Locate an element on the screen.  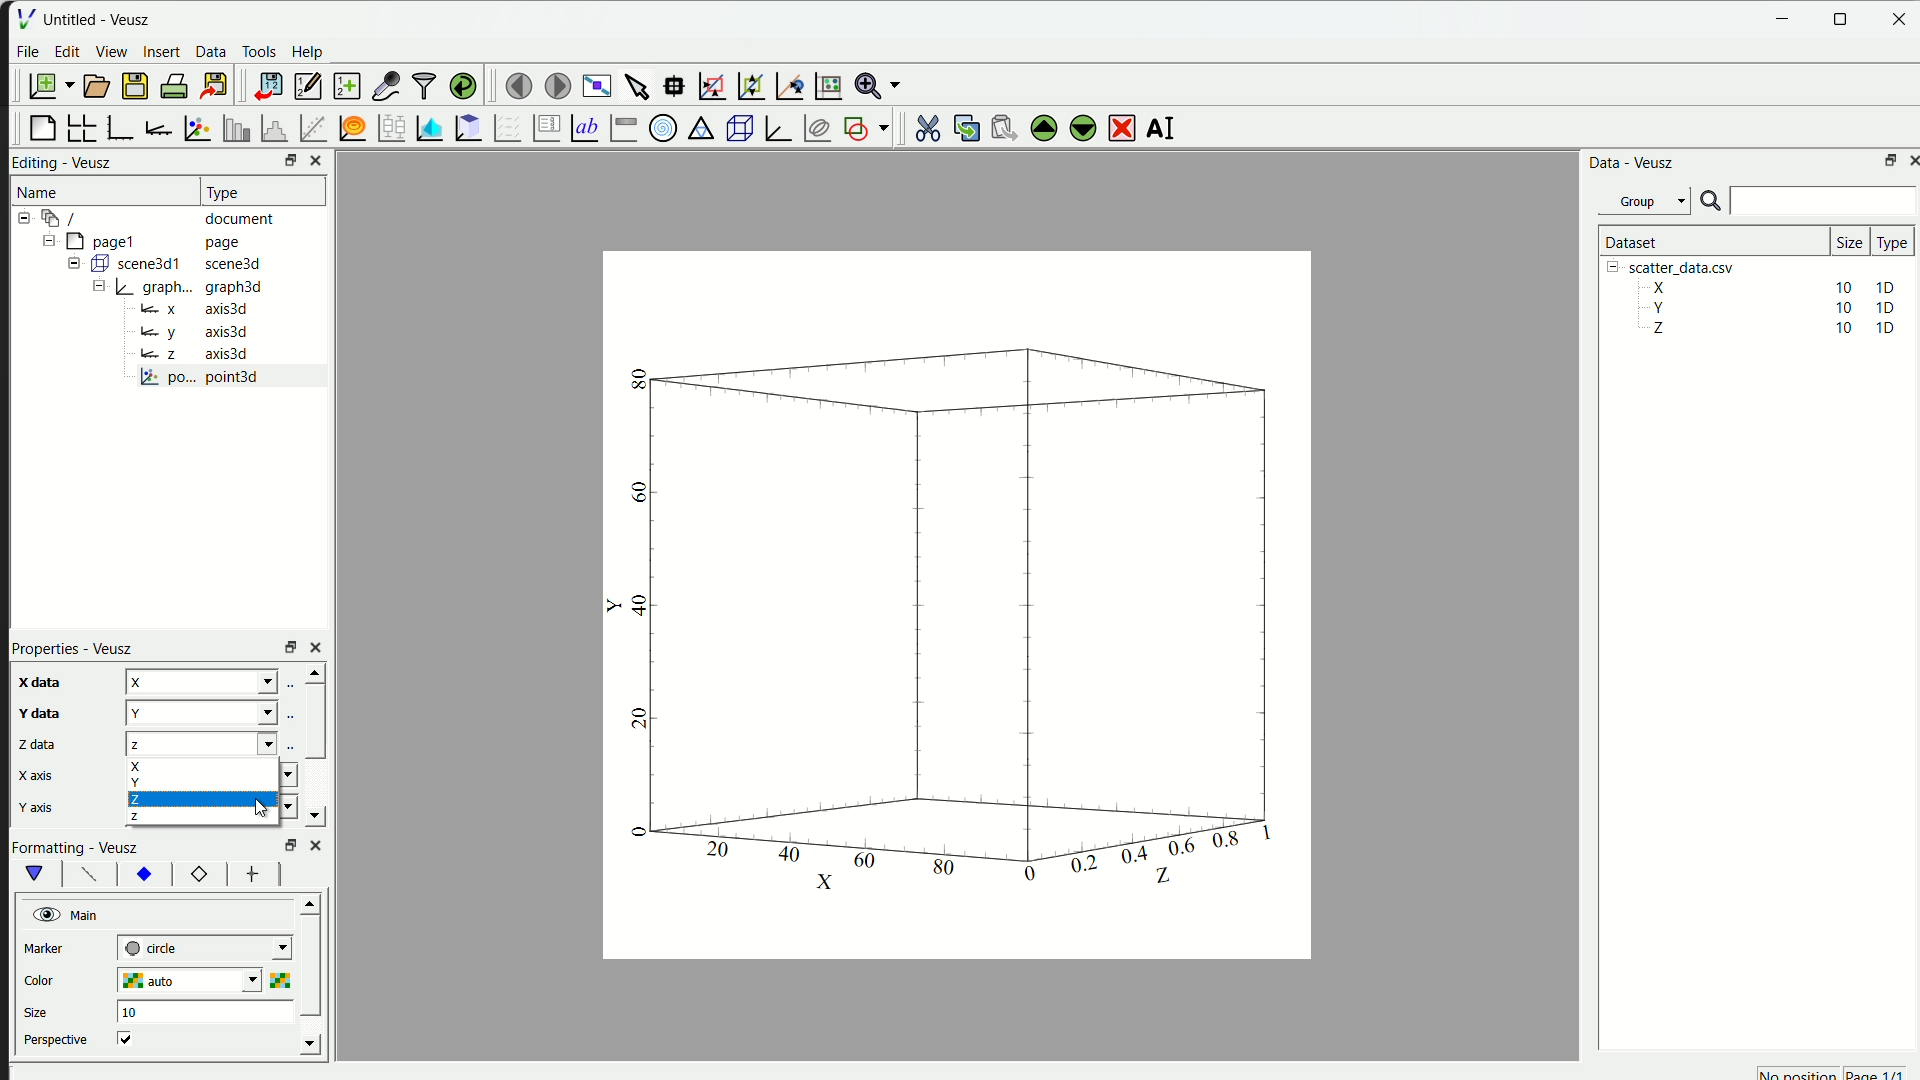
view plot full screen is located at coordinates (594, 83).